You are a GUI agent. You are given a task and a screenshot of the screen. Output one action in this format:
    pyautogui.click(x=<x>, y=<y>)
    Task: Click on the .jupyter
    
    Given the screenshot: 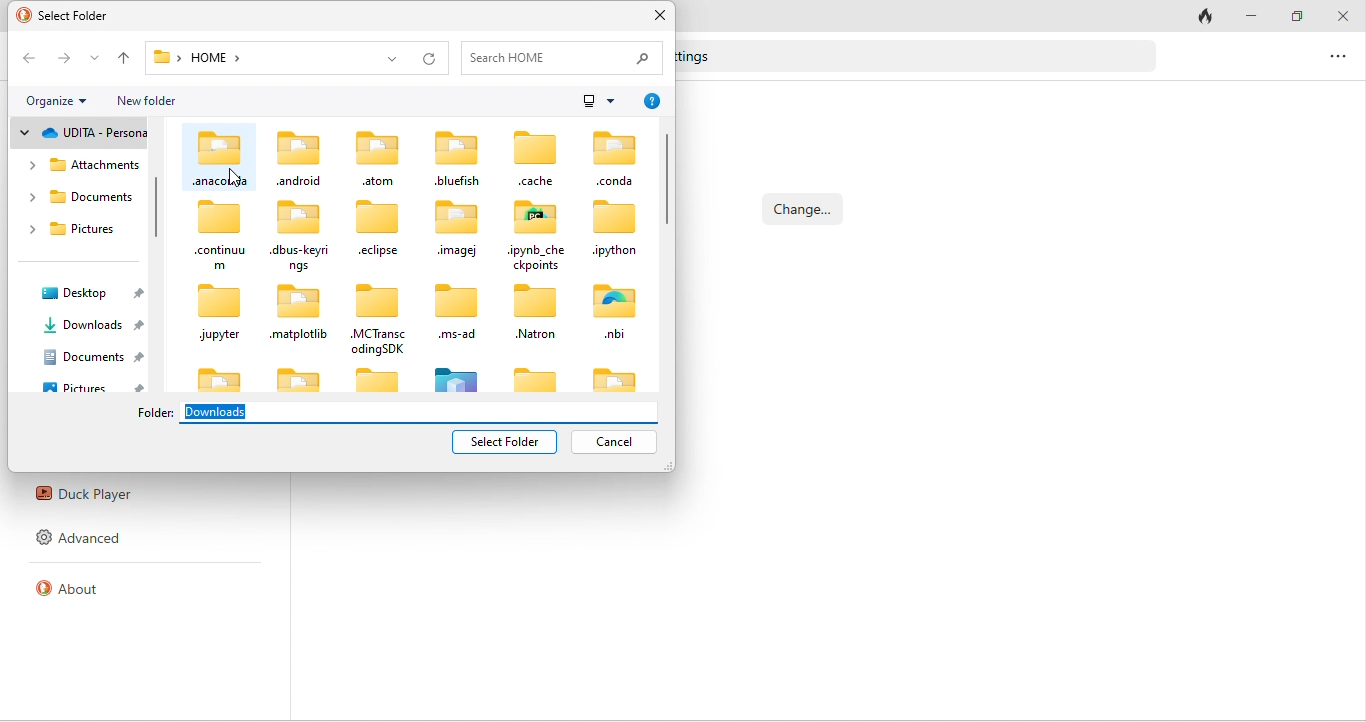 What is the action you would take?
    pyautogui.click(x=221, y=315)
    